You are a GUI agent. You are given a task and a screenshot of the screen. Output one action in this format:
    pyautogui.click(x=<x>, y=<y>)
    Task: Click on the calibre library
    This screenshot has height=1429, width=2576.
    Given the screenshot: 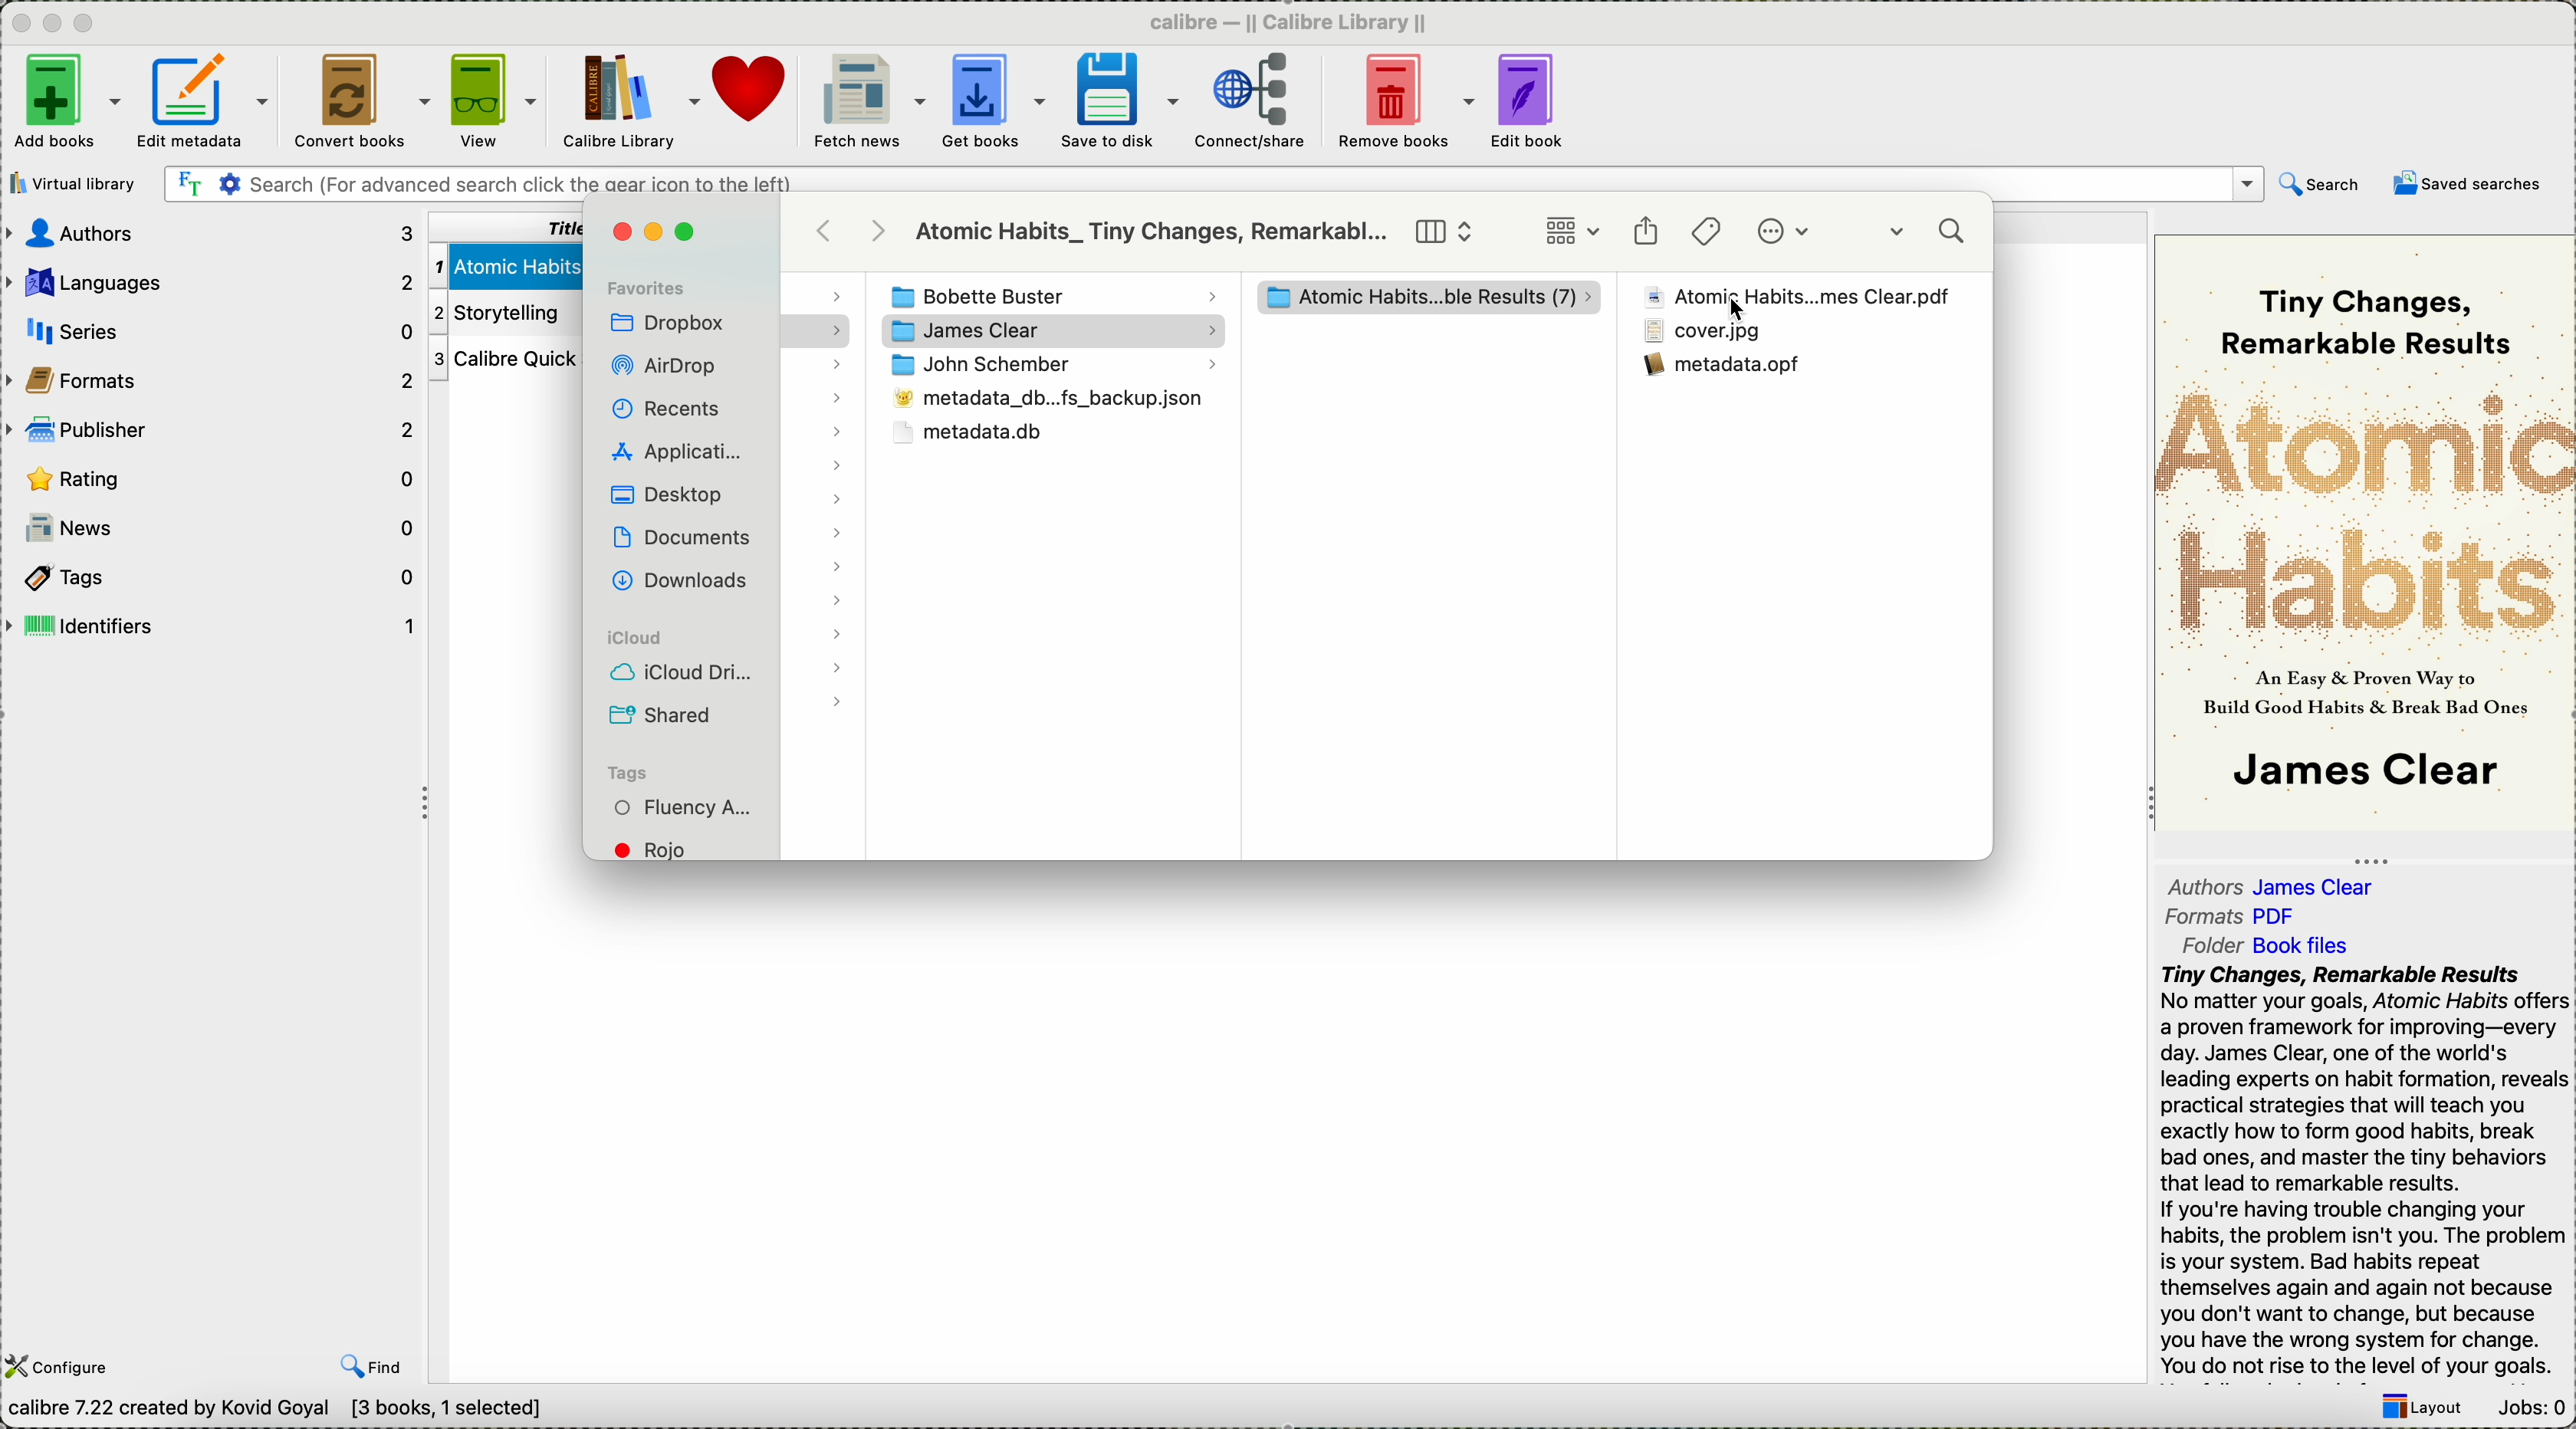 What is the action you would take?
    pyautogui.click(x=631, y=104)
    